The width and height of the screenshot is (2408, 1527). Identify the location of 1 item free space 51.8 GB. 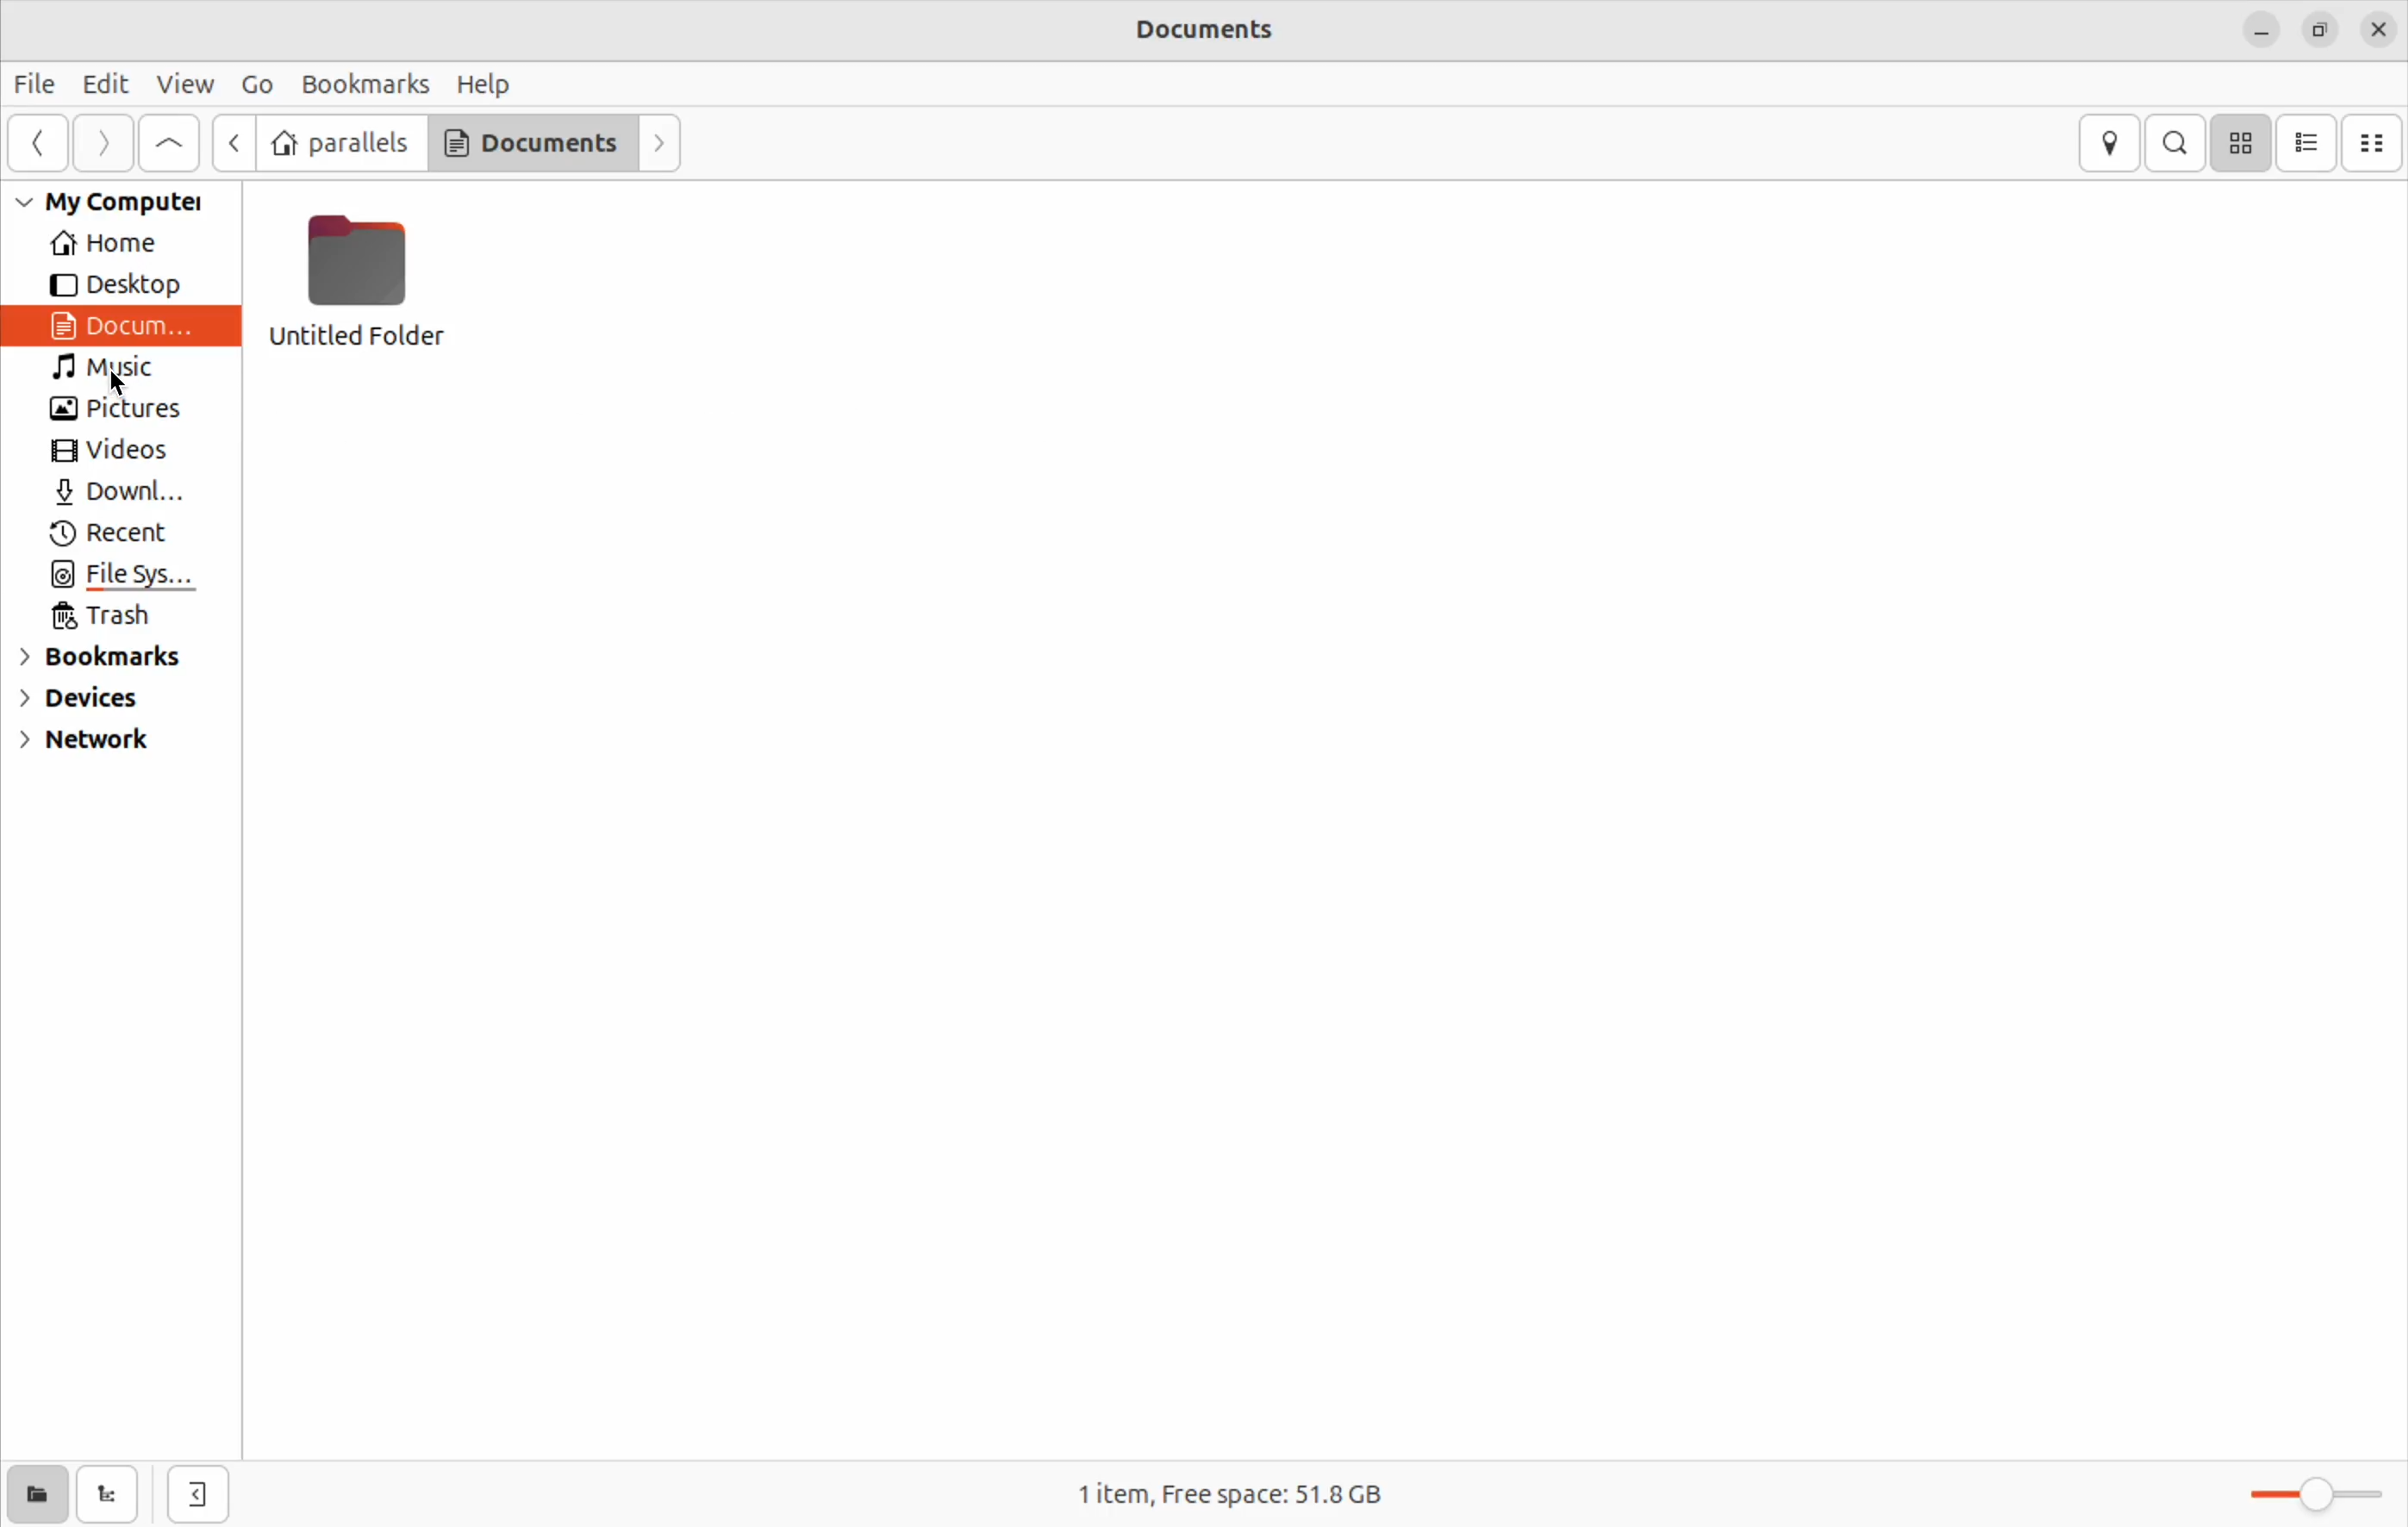
(1239, 1487).